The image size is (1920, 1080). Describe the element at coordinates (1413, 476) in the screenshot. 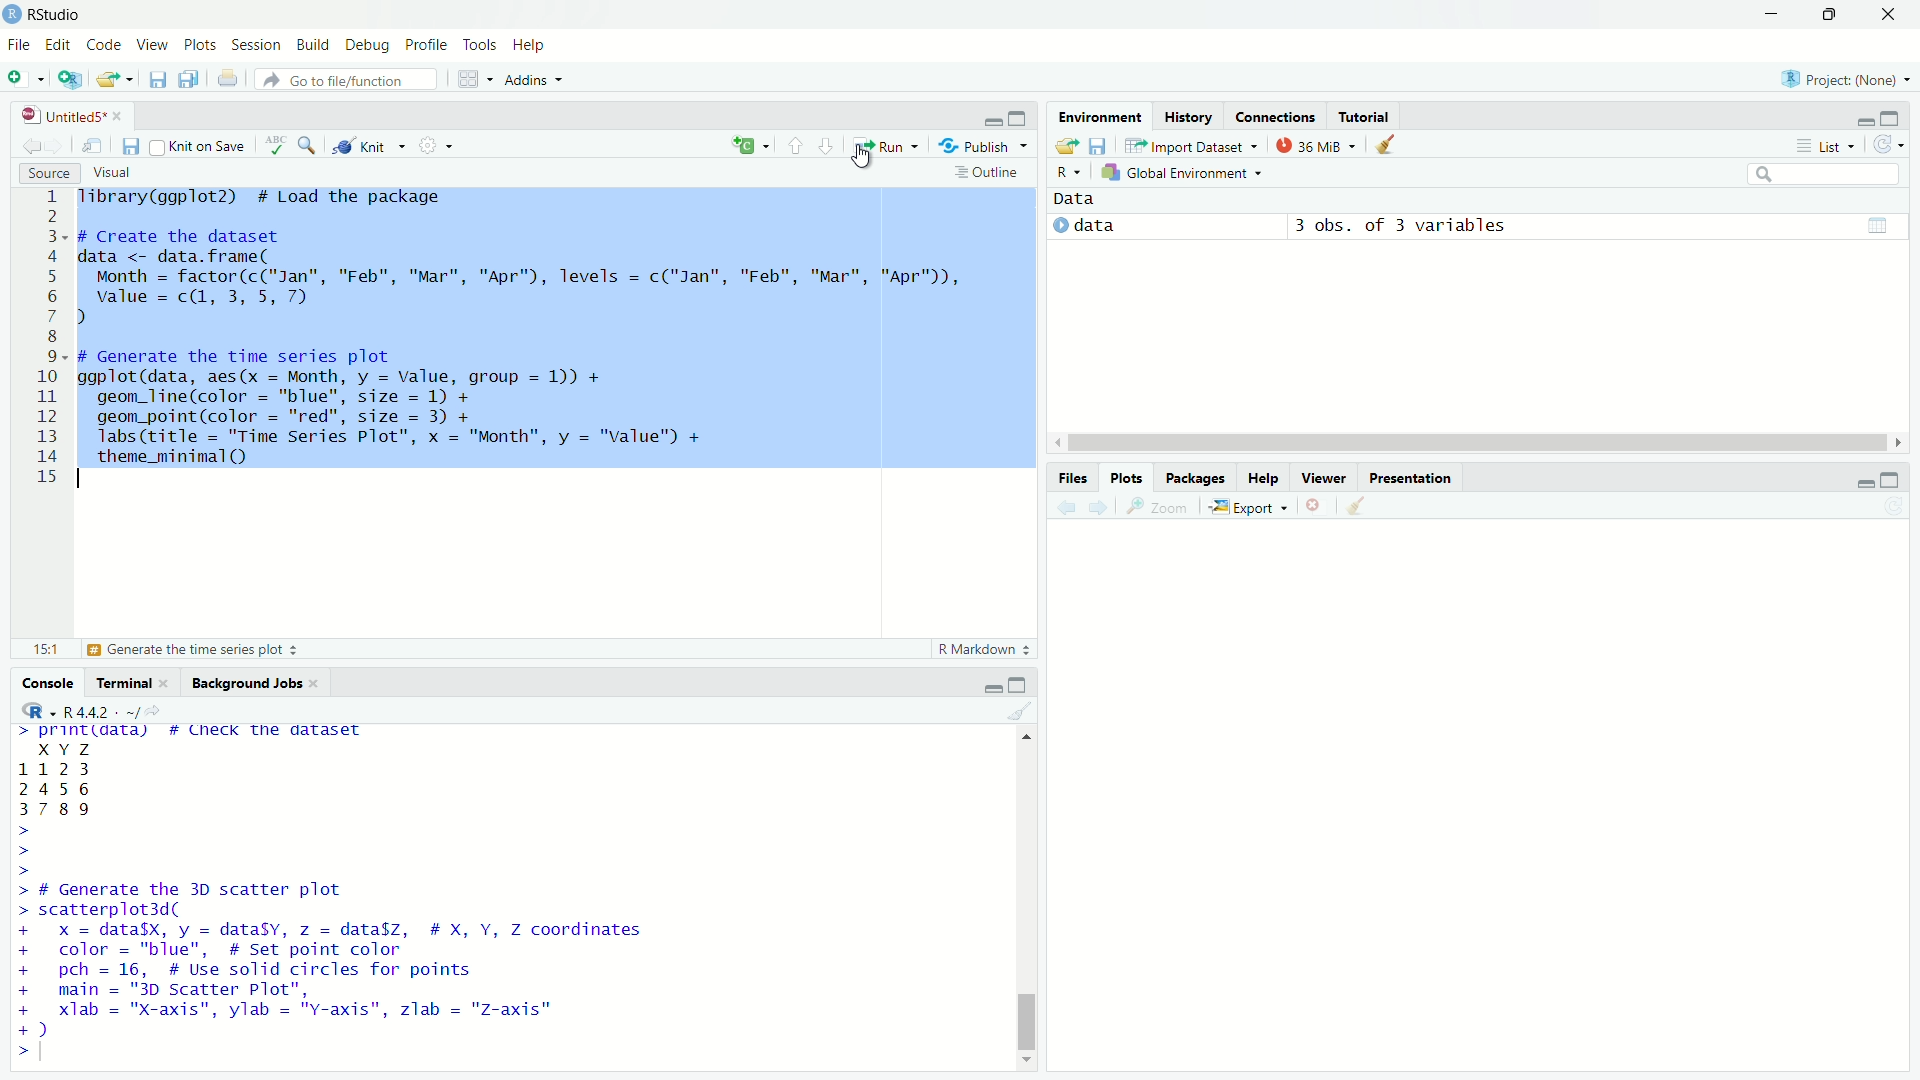

I see `presentations` at that location.